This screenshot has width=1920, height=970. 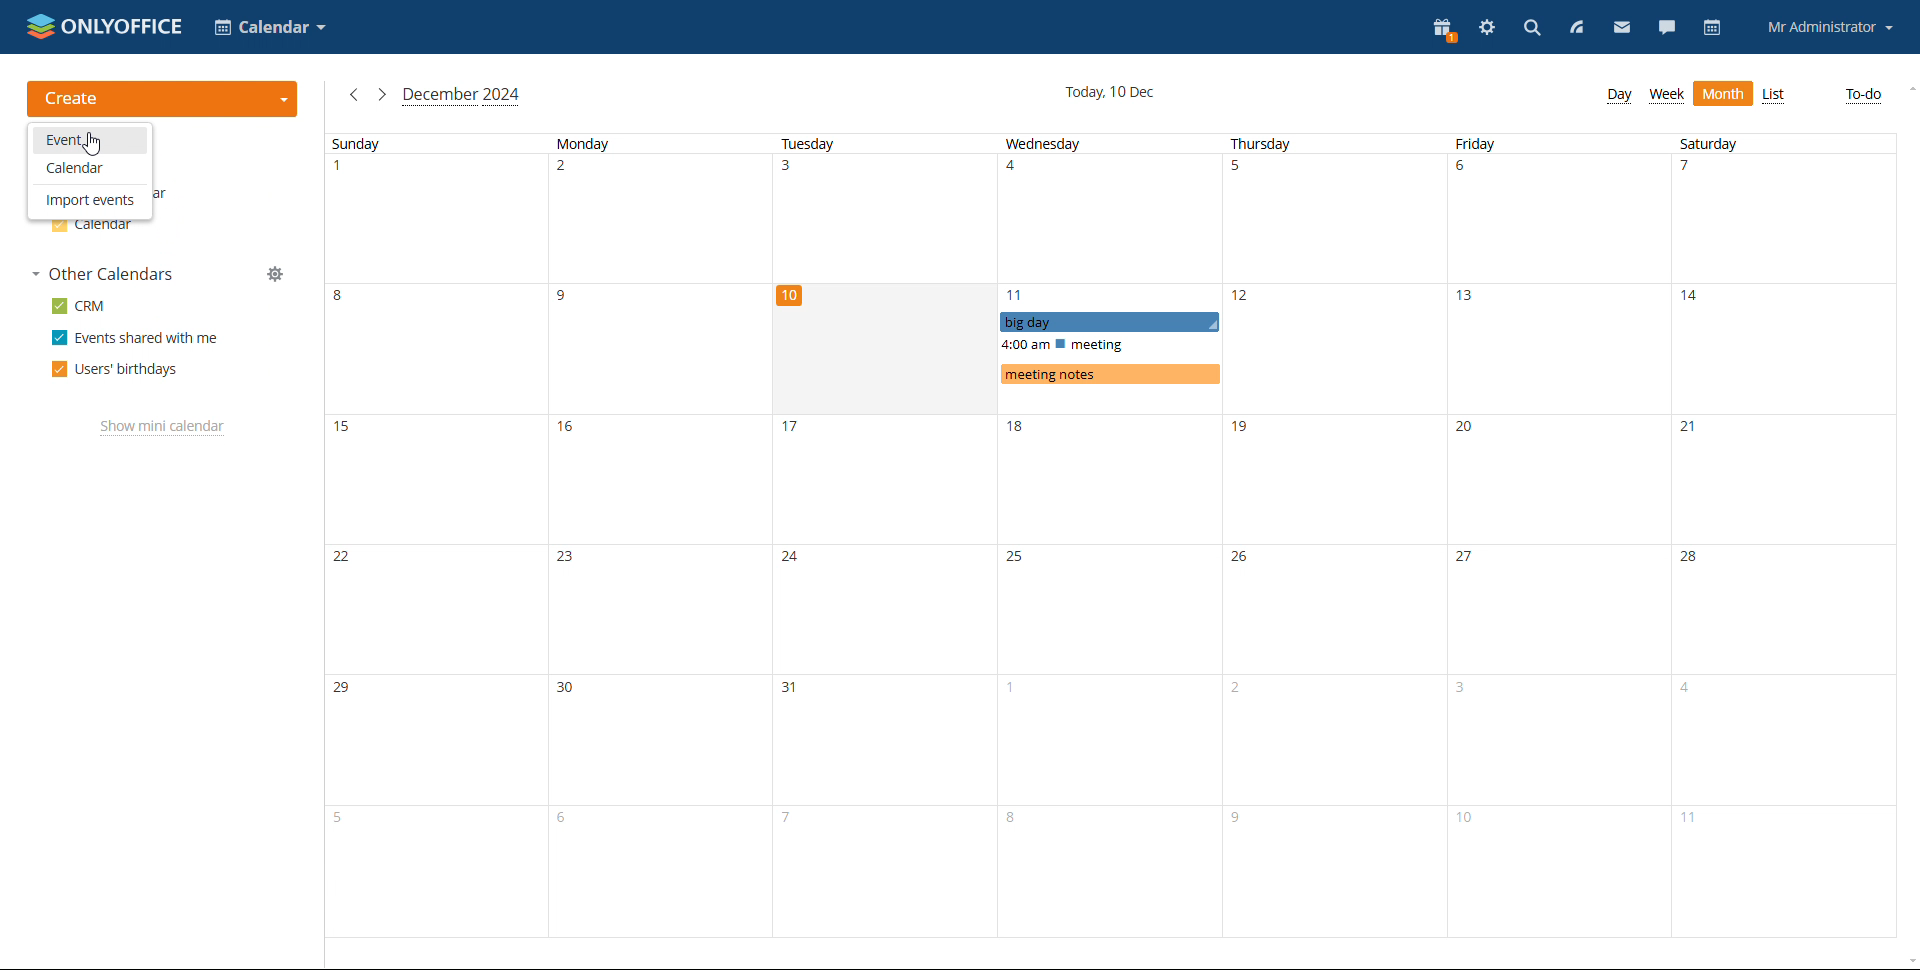 I want to click on onlyoffice logo, so click(x=41, y=29).